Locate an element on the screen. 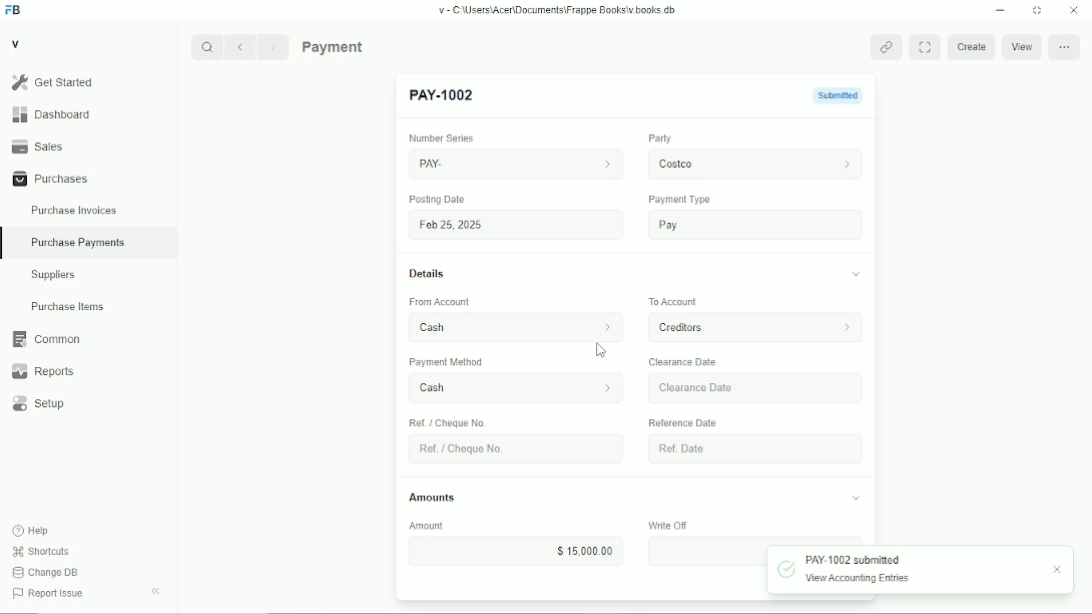  view is located at coordinates (1022, 49).